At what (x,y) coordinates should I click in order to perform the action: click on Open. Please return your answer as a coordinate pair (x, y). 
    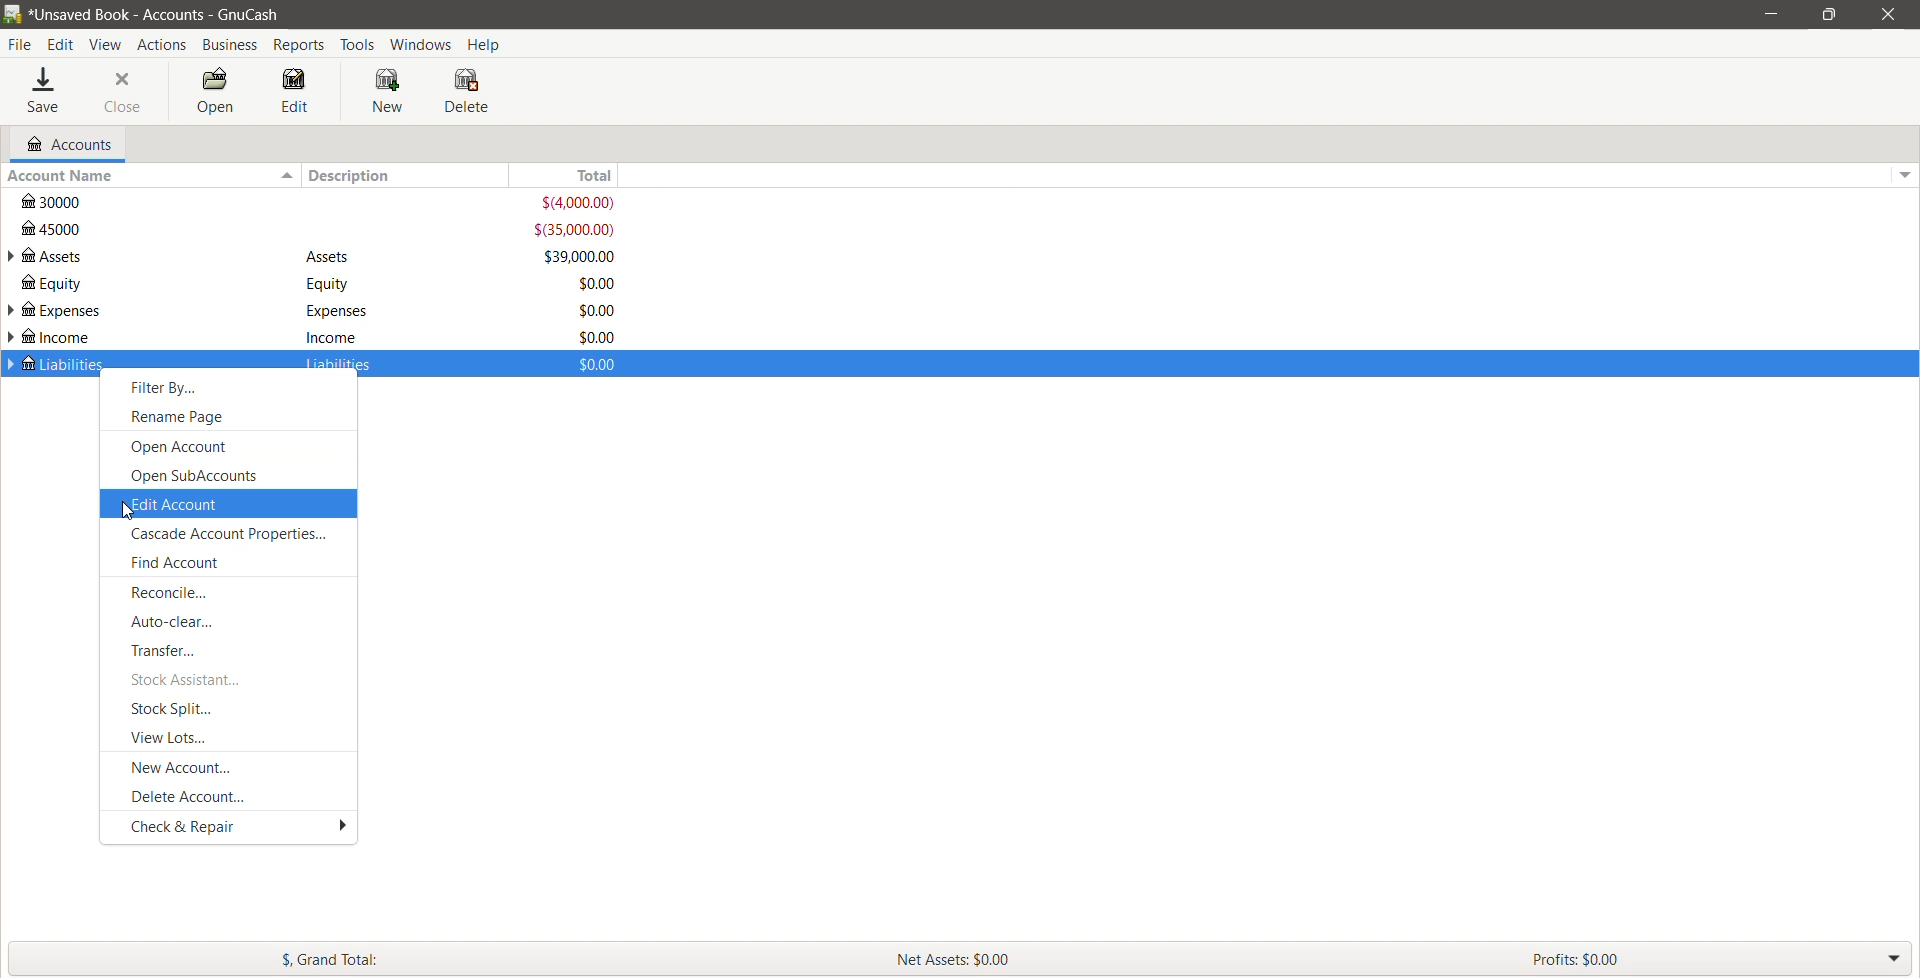
    Looking at the image, I should click on (213, 92).